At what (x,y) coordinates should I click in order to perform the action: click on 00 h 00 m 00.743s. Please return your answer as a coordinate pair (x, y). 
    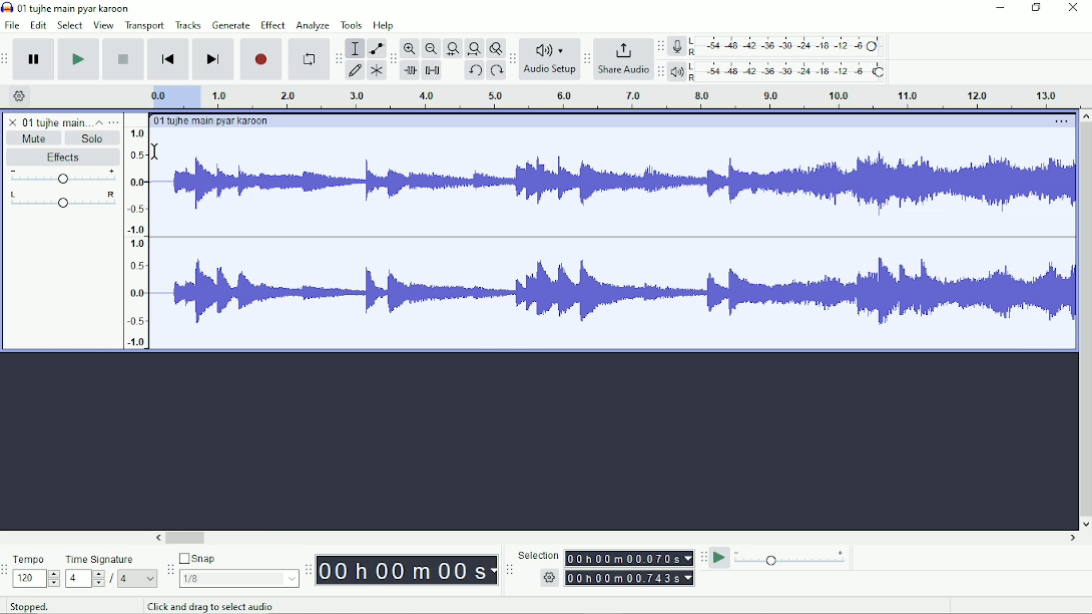
    Looking at the image, I should click on (632, 577).